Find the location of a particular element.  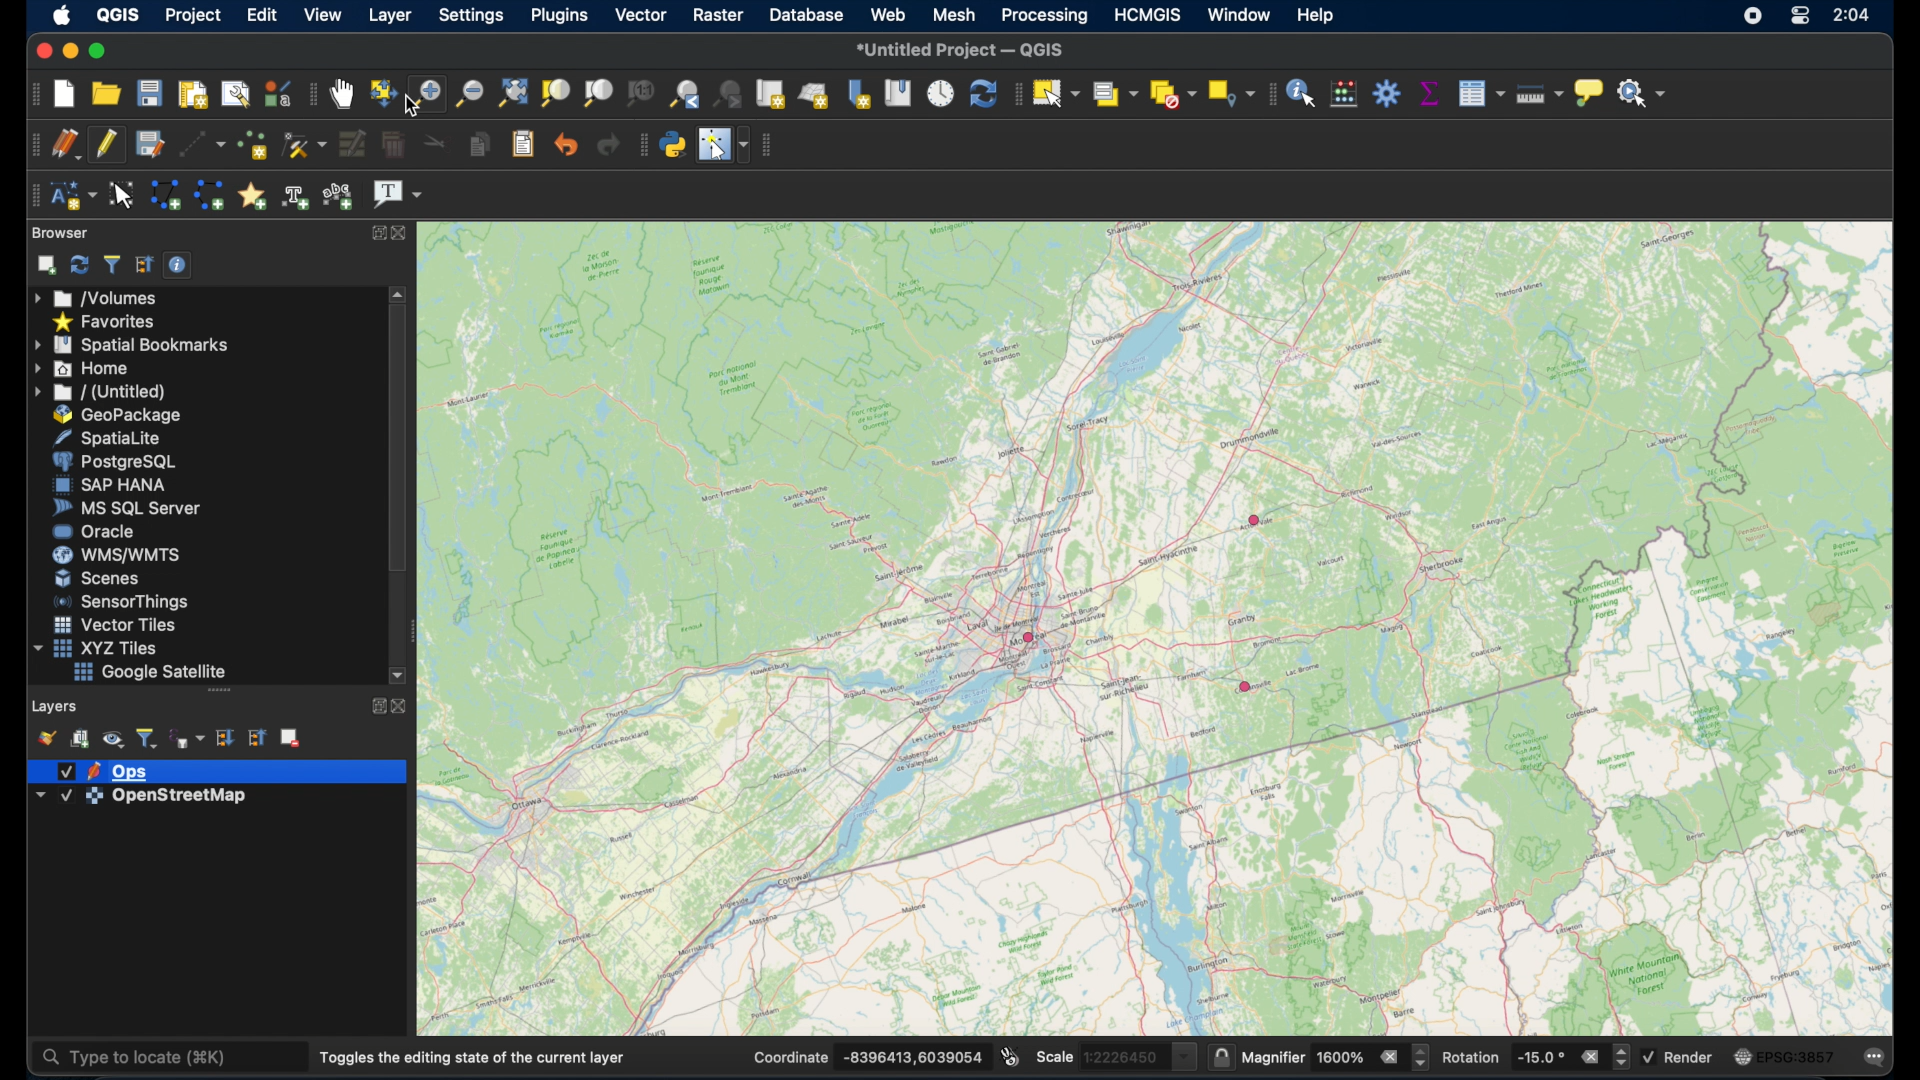

create line annotation is located at coordinates (209, 195).